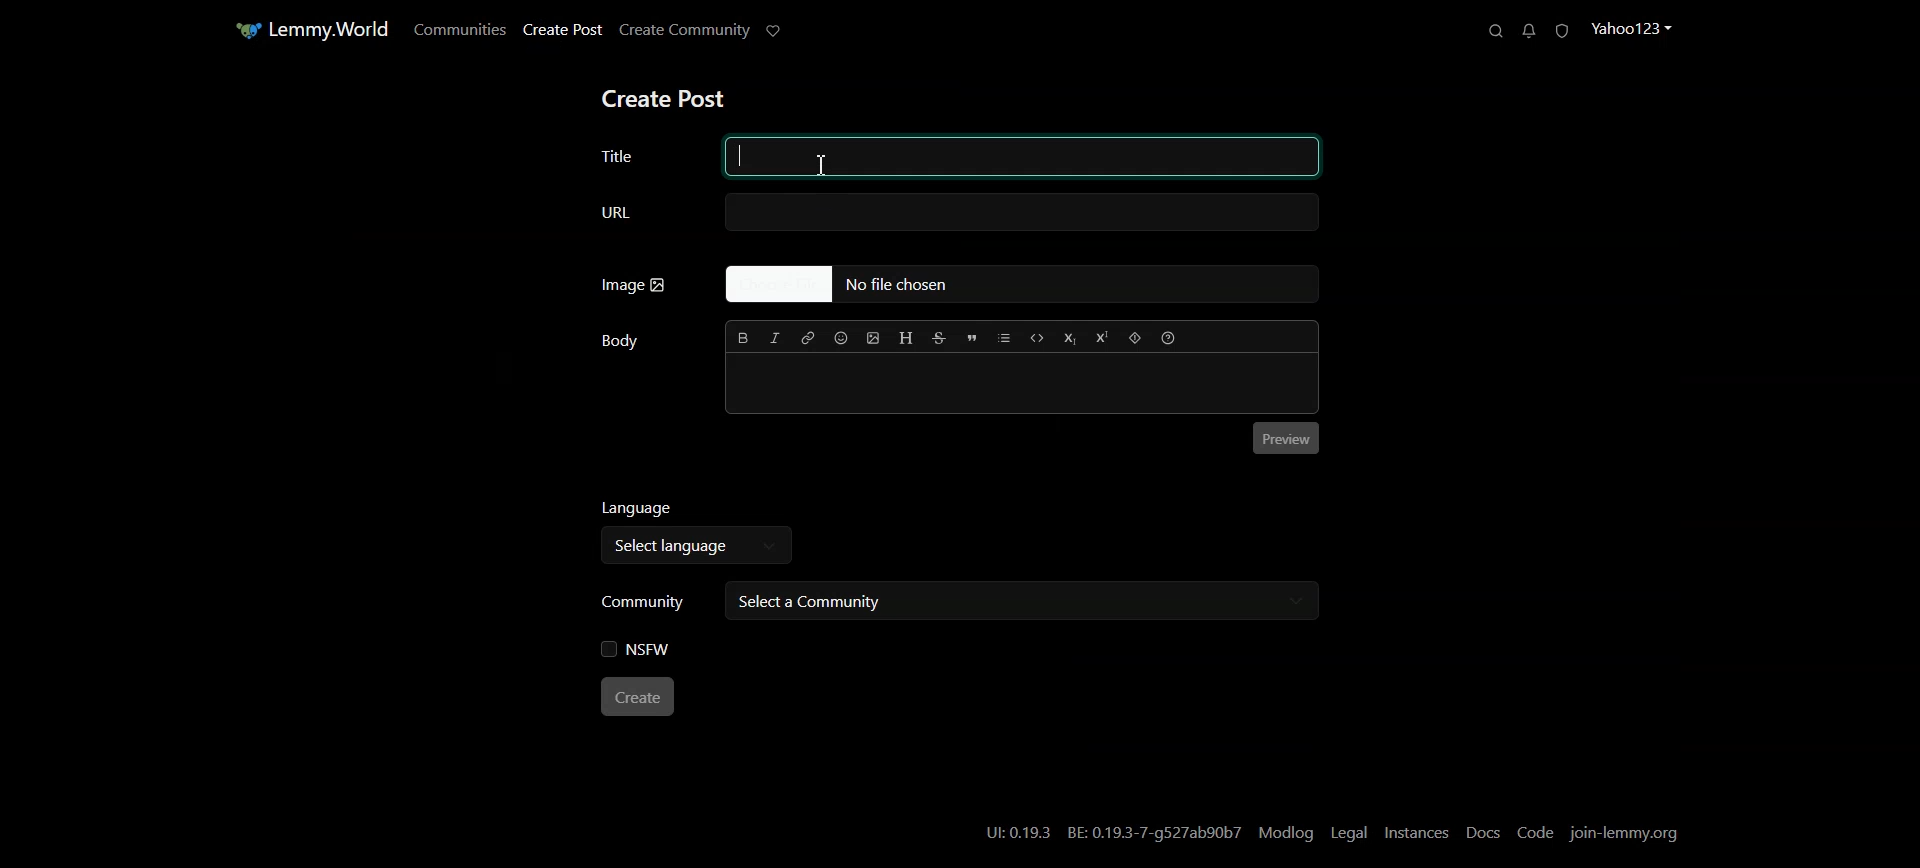  What do you see at coordinates (699, 510) in the screenshot?
I see `Language` at bounding box center [699, 510].